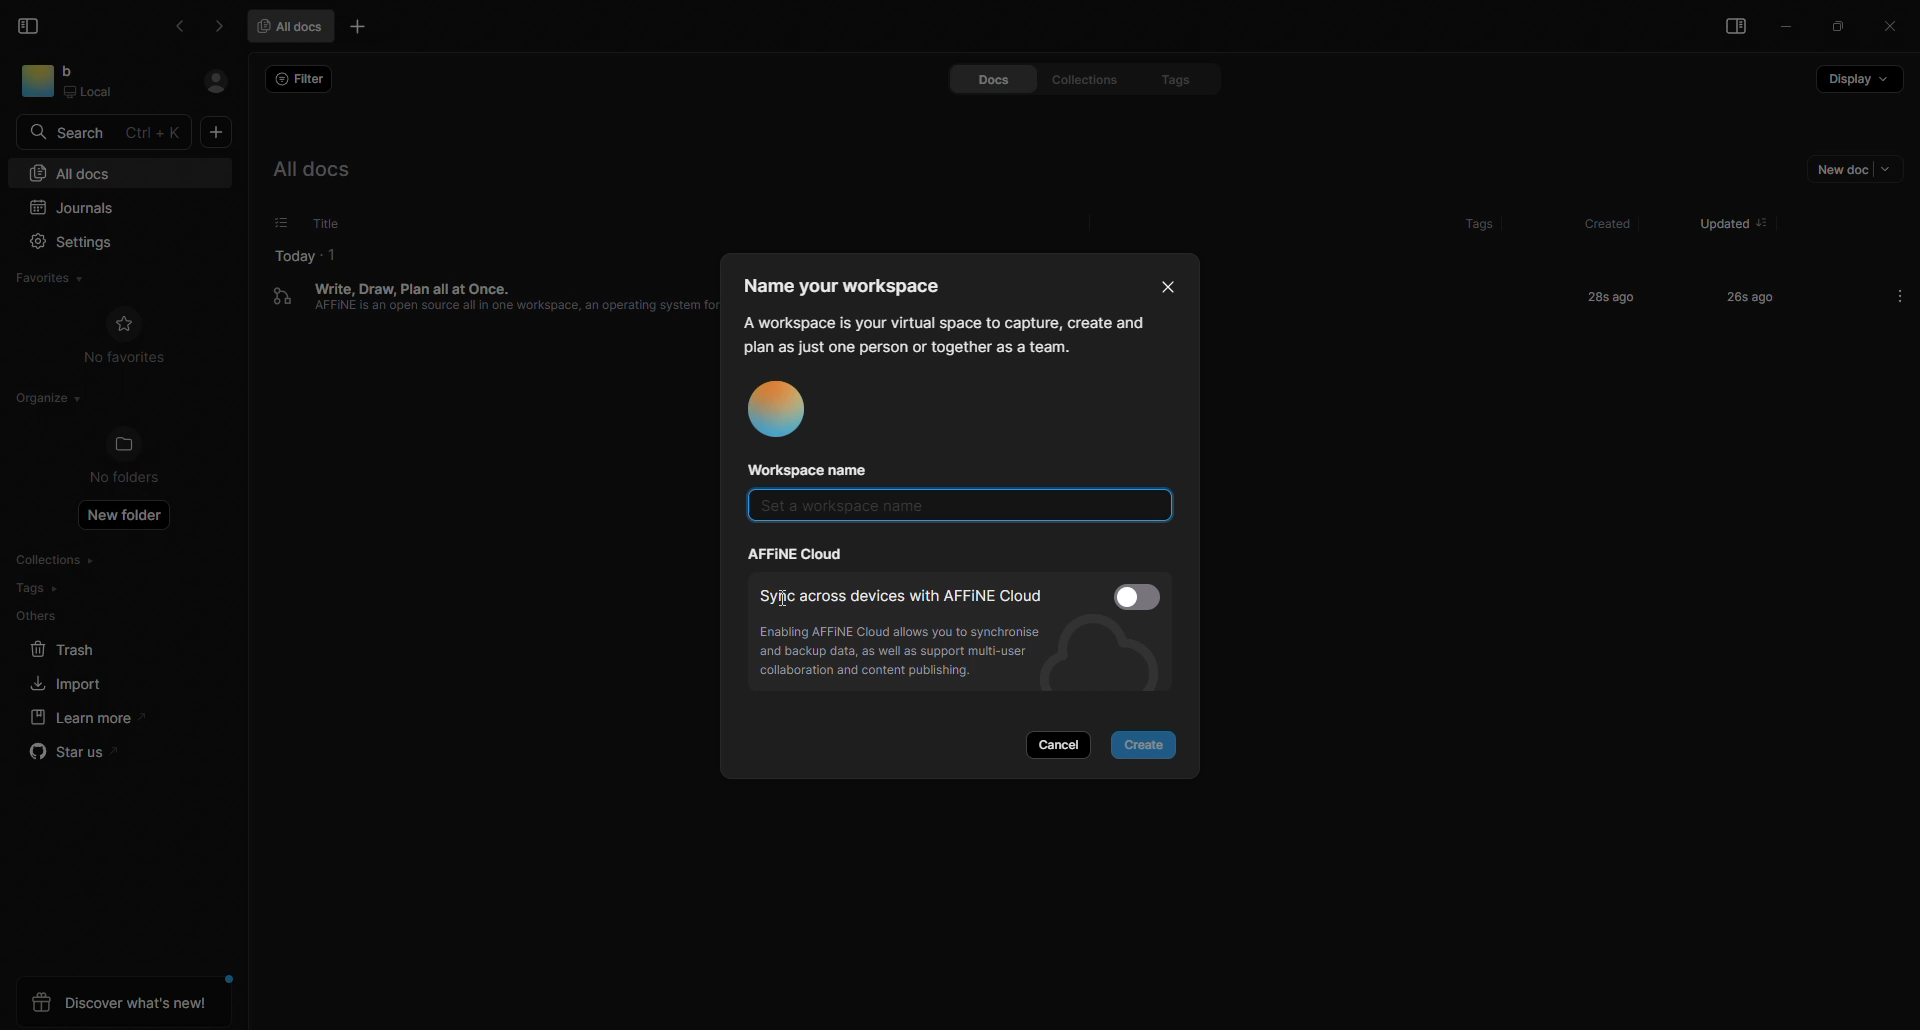 The height and width of the screenshot is (1030, 1920). What do you see at coordinates (944, 333) in the screenshot?
I see `info` at bounding box center [944, 333].